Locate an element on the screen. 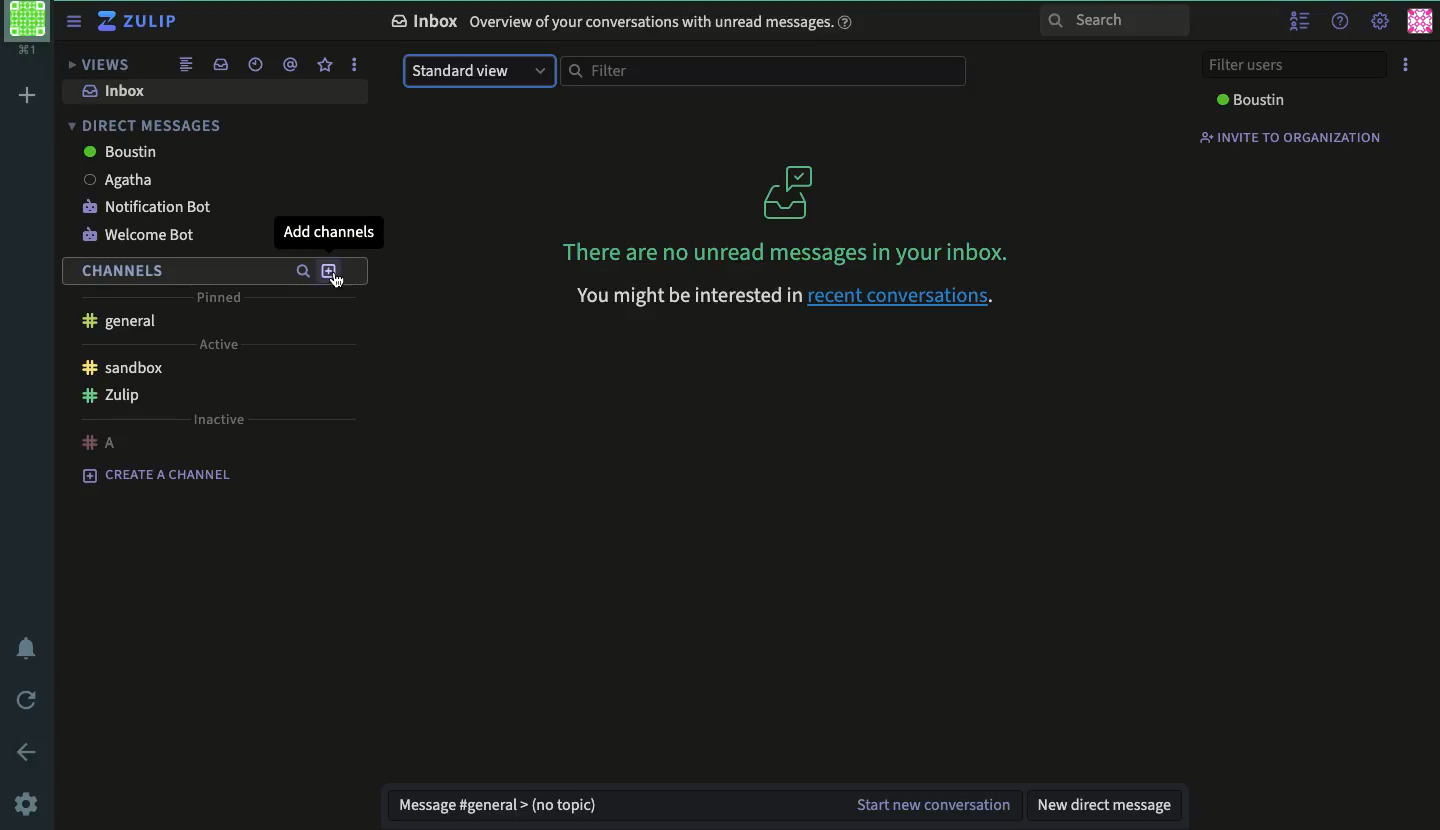 This screenshot has width=1440, height=830. new direct message is located at coordinates (1106, 804).